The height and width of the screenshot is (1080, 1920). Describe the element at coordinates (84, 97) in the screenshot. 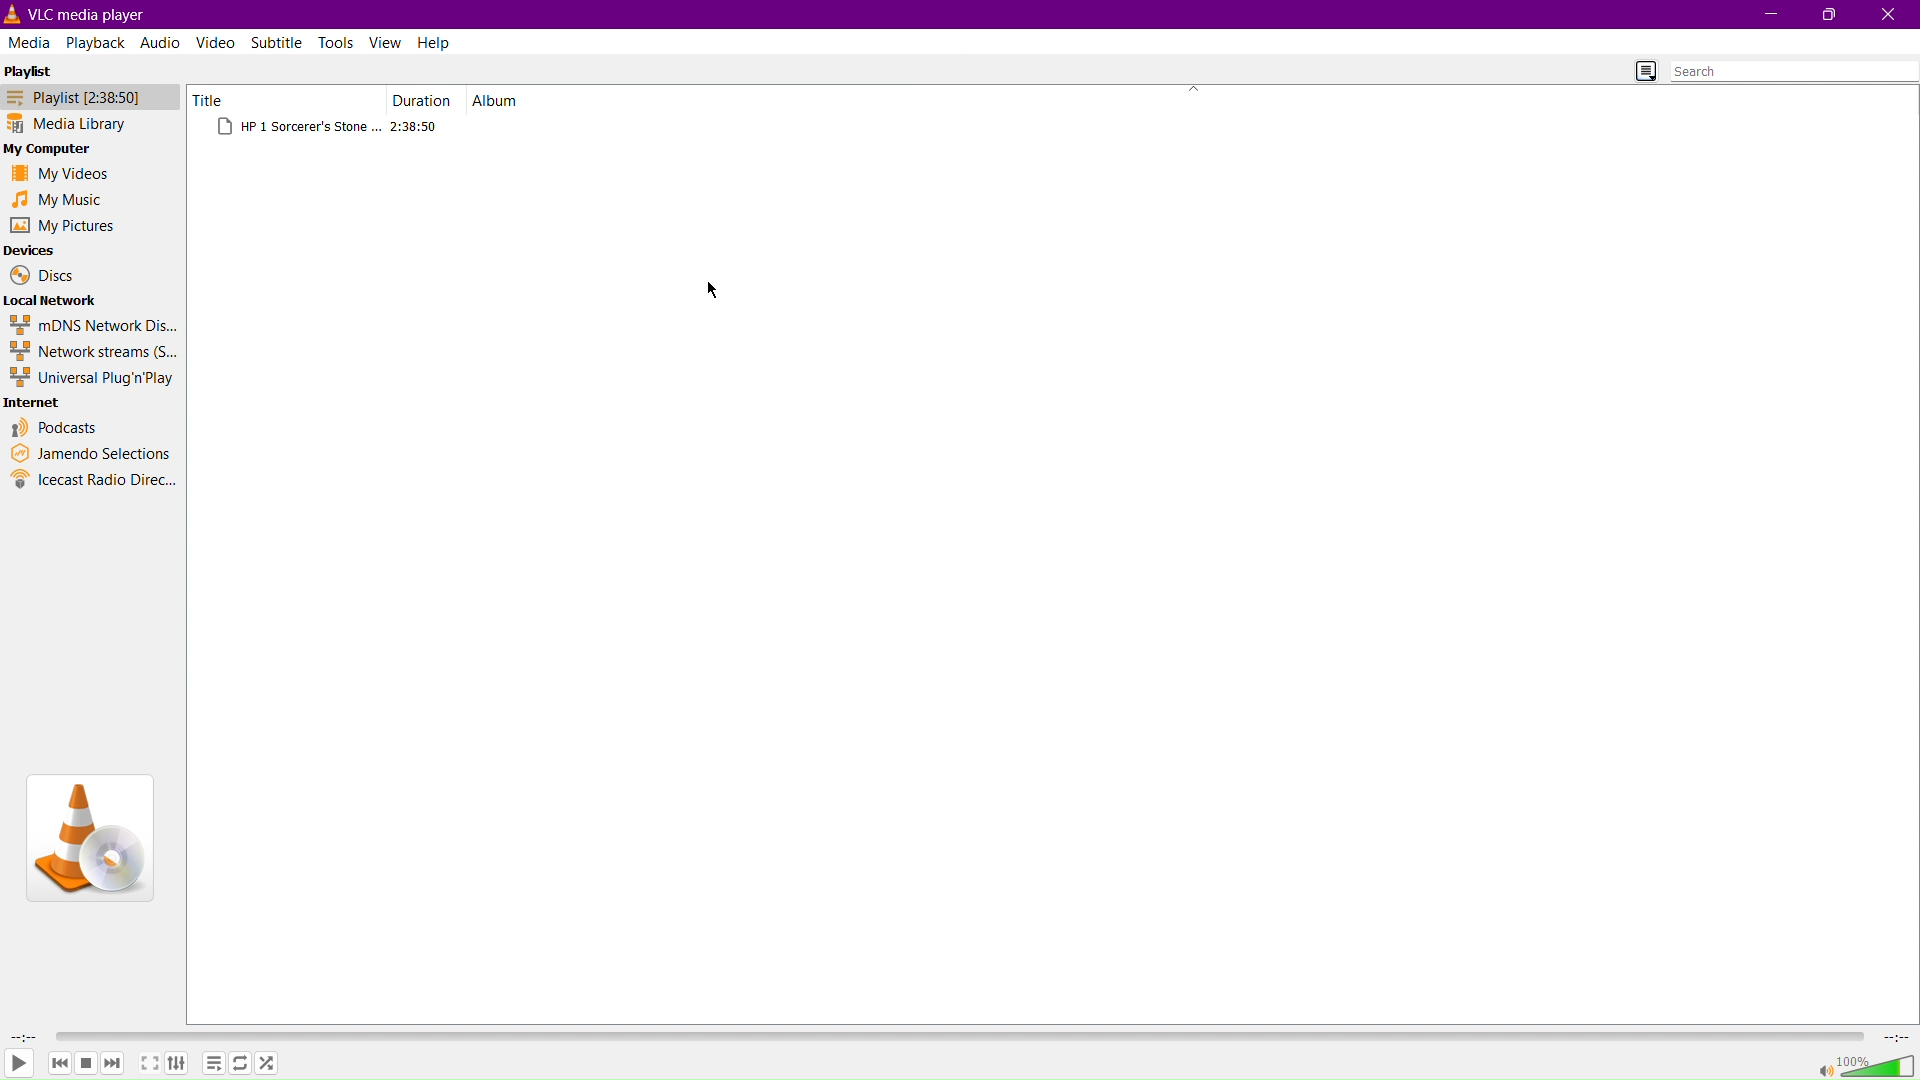

I see `Playlist` at that location.